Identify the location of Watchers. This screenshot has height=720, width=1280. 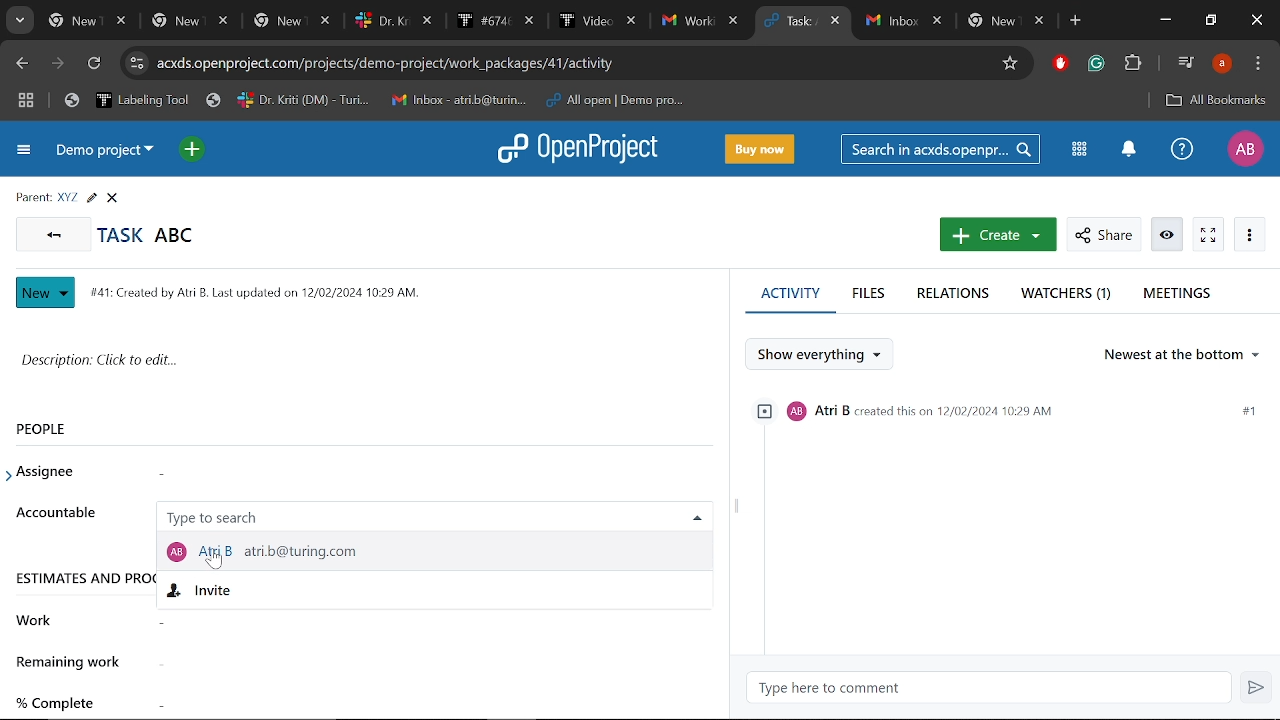
(1065, 295).